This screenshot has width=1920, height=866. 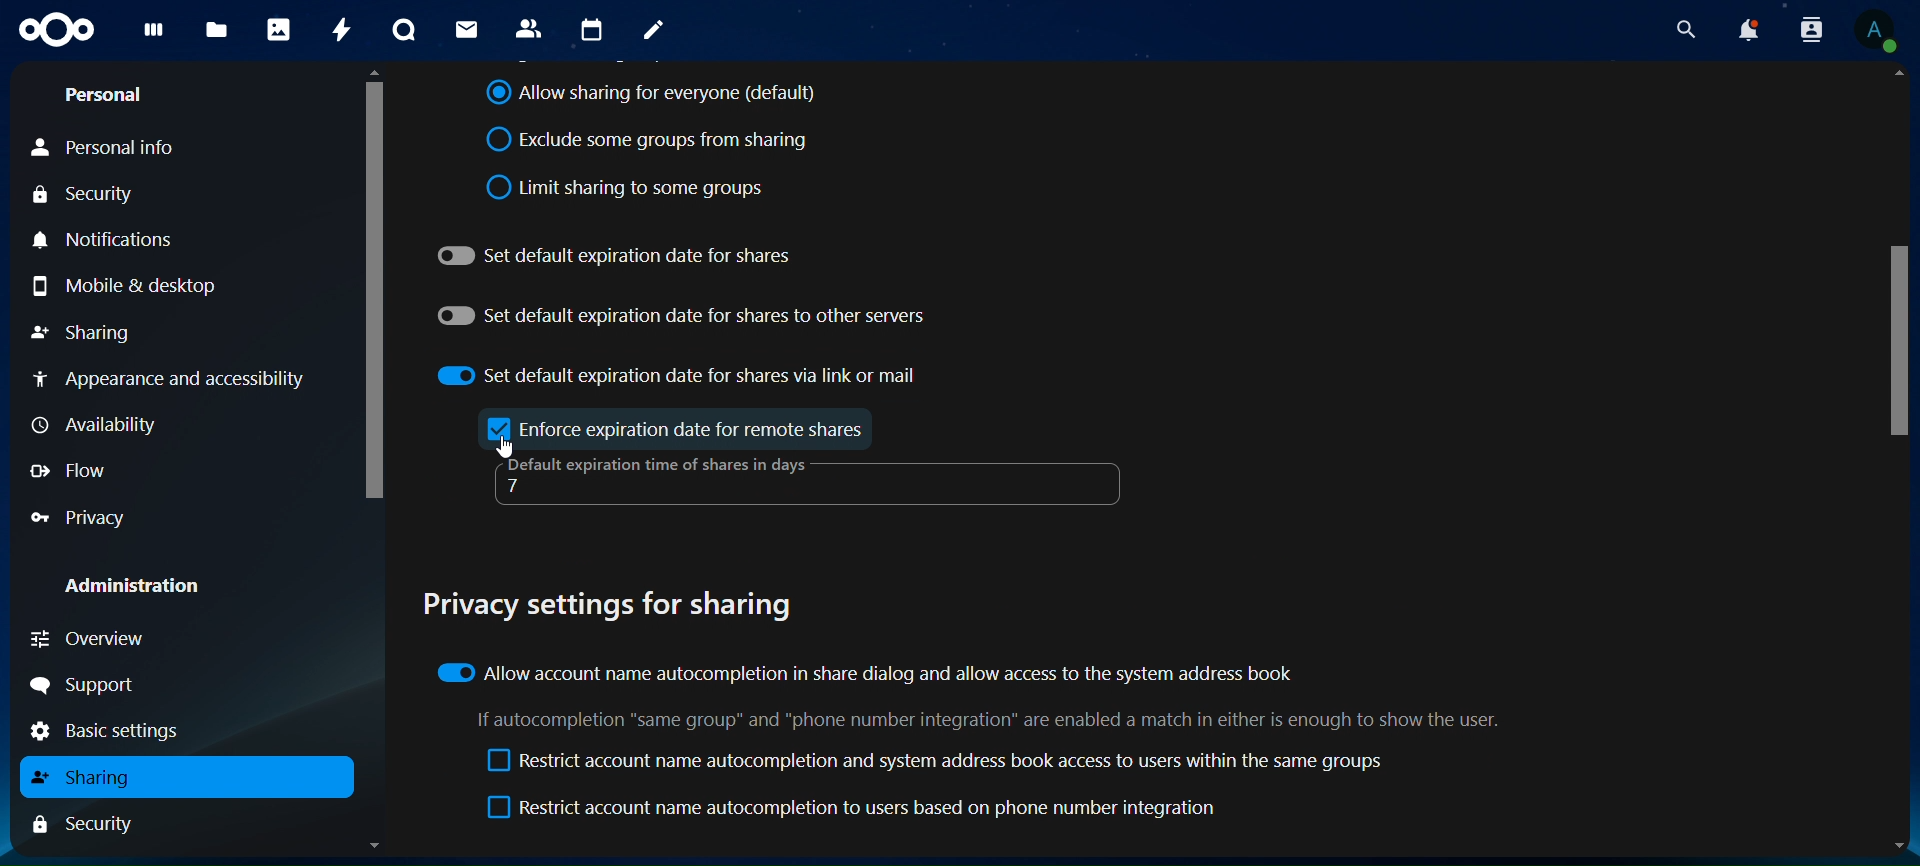 What do you see at coordinates (1876, 33) in the screenshot?
I see `View Profile` at bounding box center [1876, 33].